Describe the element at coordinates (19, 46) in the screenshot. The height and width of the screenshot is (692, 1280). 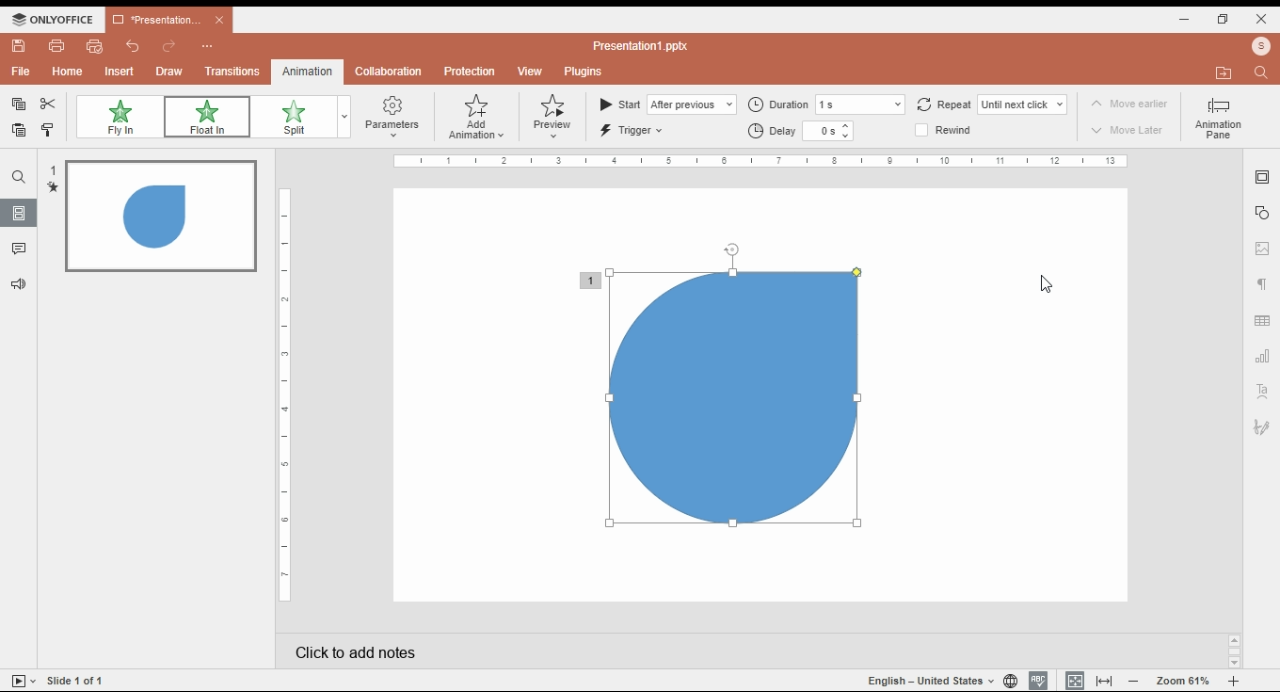
I see `save` at that location.